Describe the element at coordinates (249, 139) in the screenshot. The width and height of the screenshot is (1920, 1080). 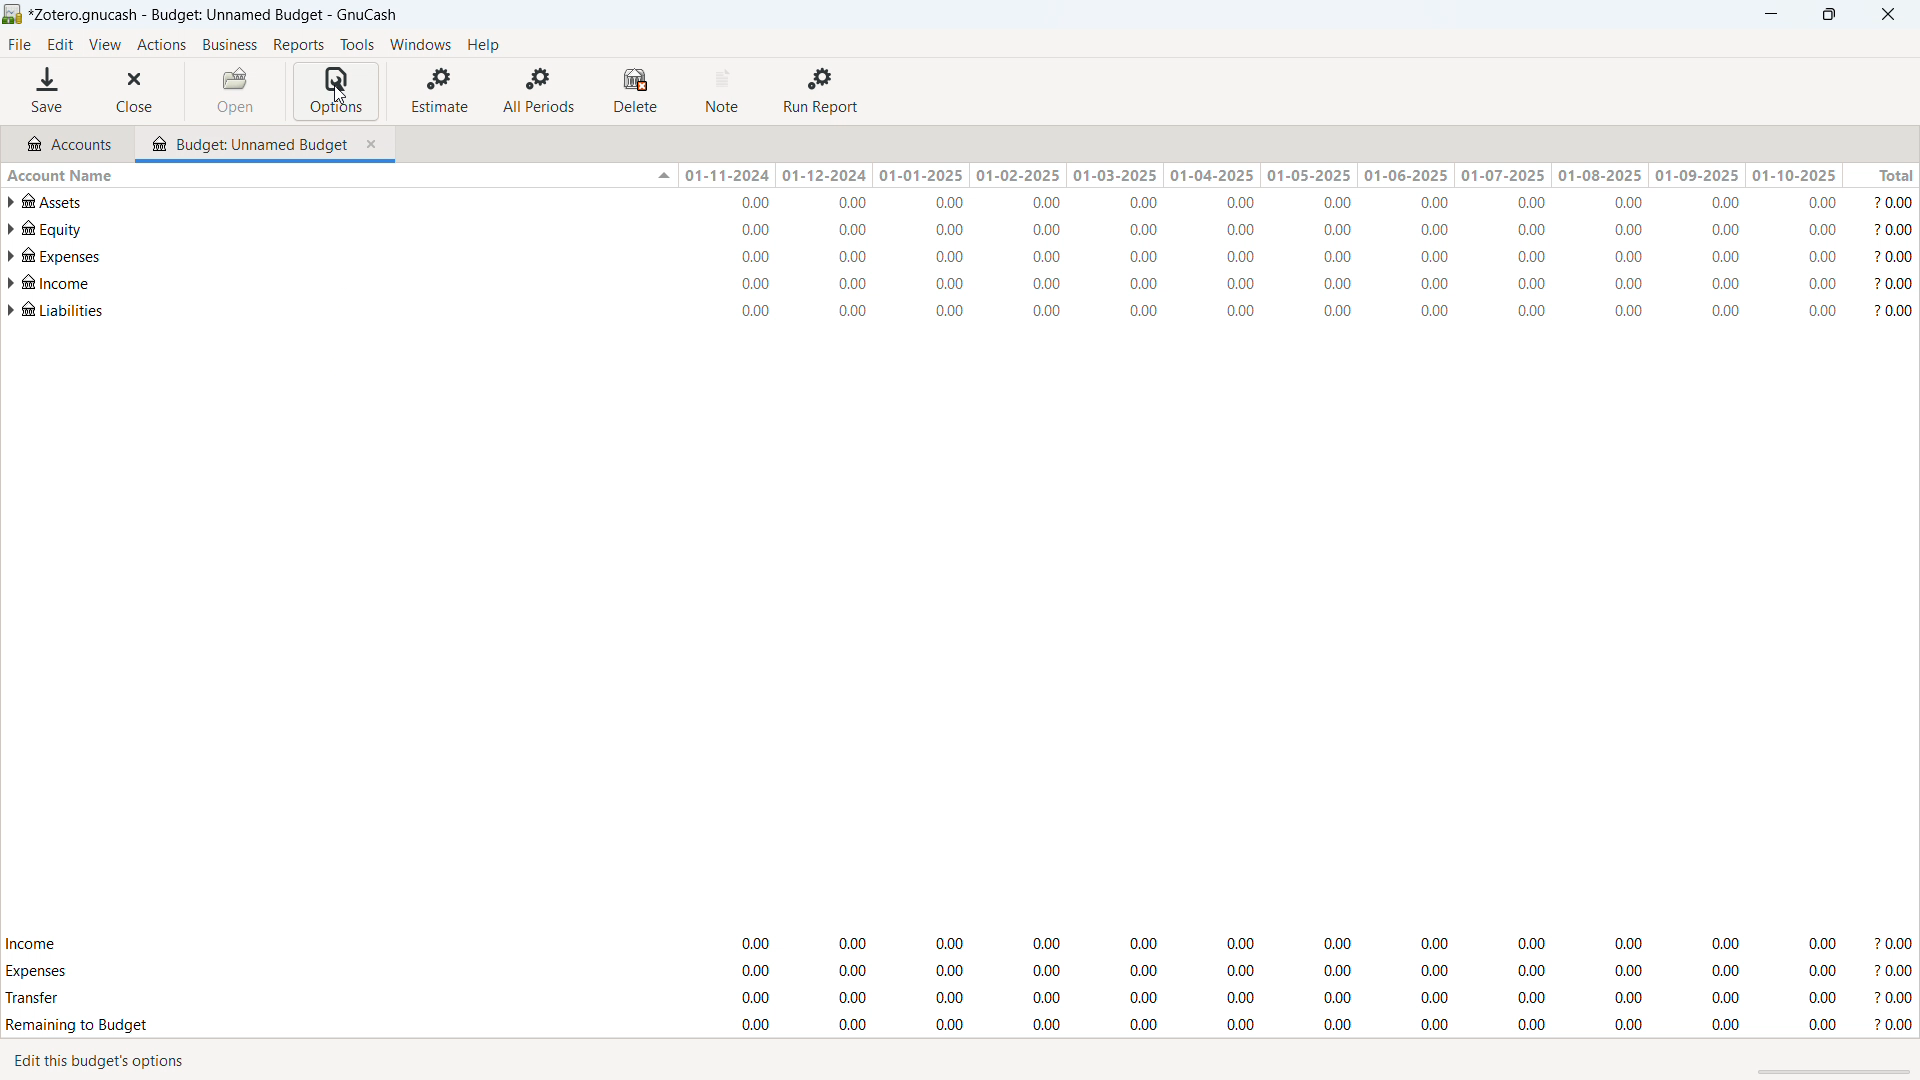
I see `budget tab` at that location.